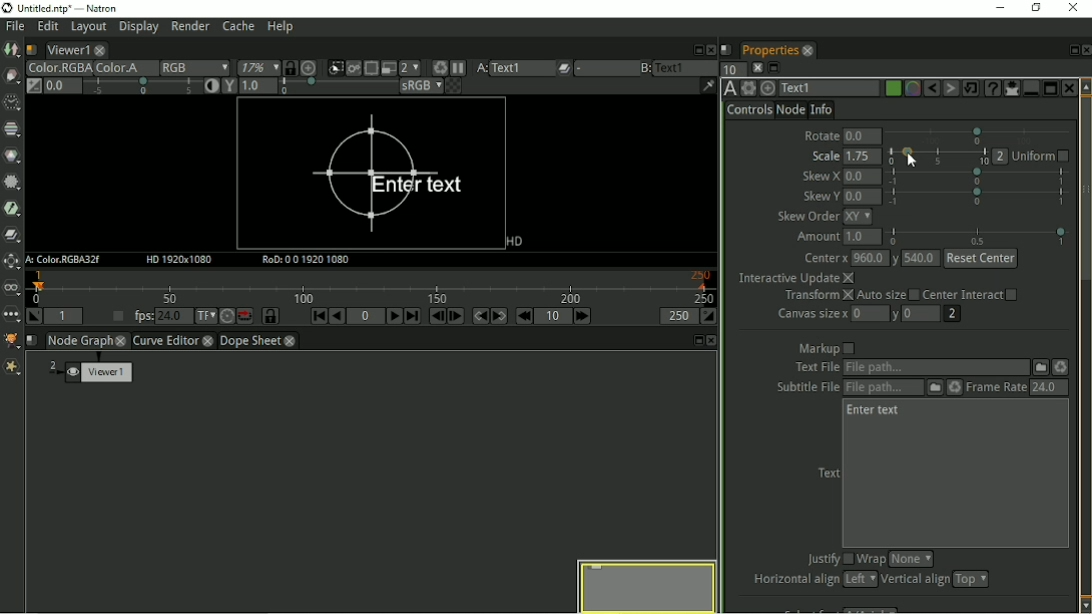 The image size is (1092, 614). What do you see at coordinates (902, 296) in the screenshot?
I see `Transform` at bounding box center [902, 296].